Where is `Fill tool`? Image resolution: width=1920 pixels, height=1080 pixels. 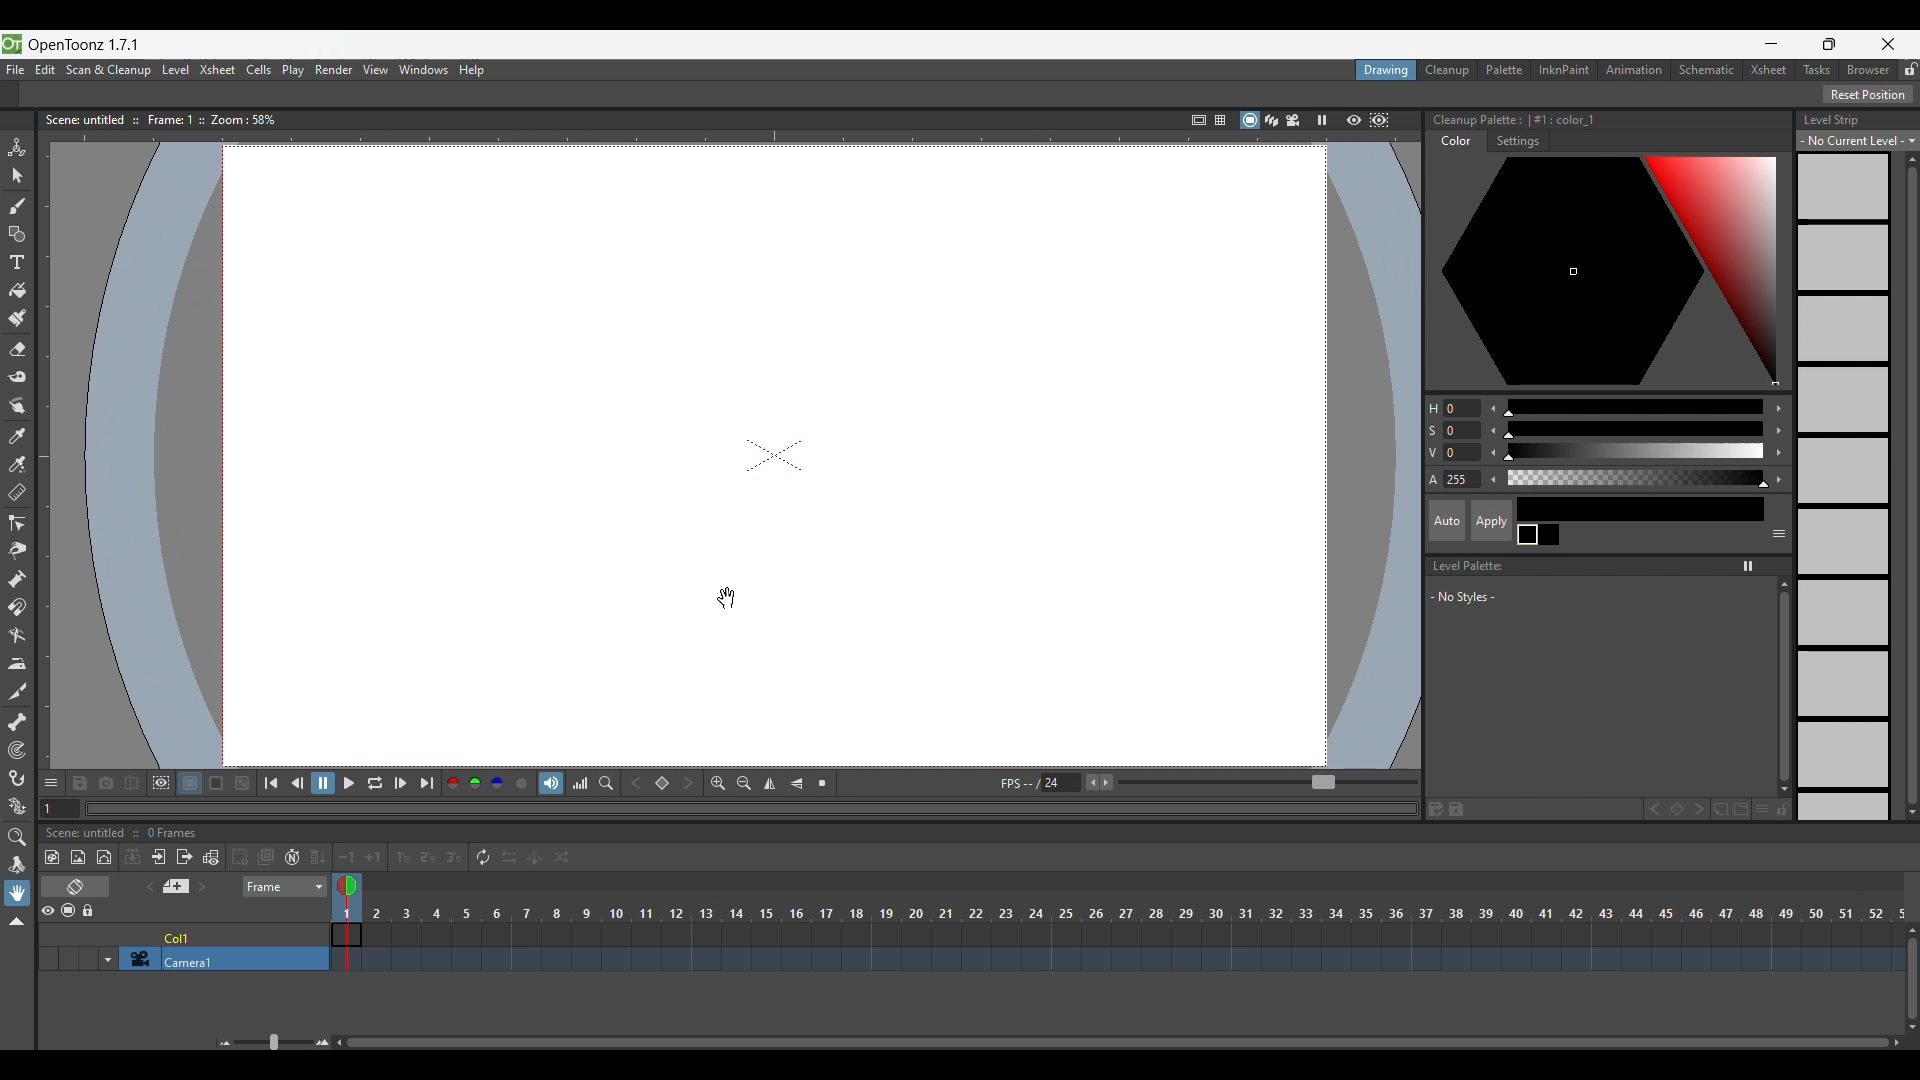 Fill tool is located at coordinates (17, 290).